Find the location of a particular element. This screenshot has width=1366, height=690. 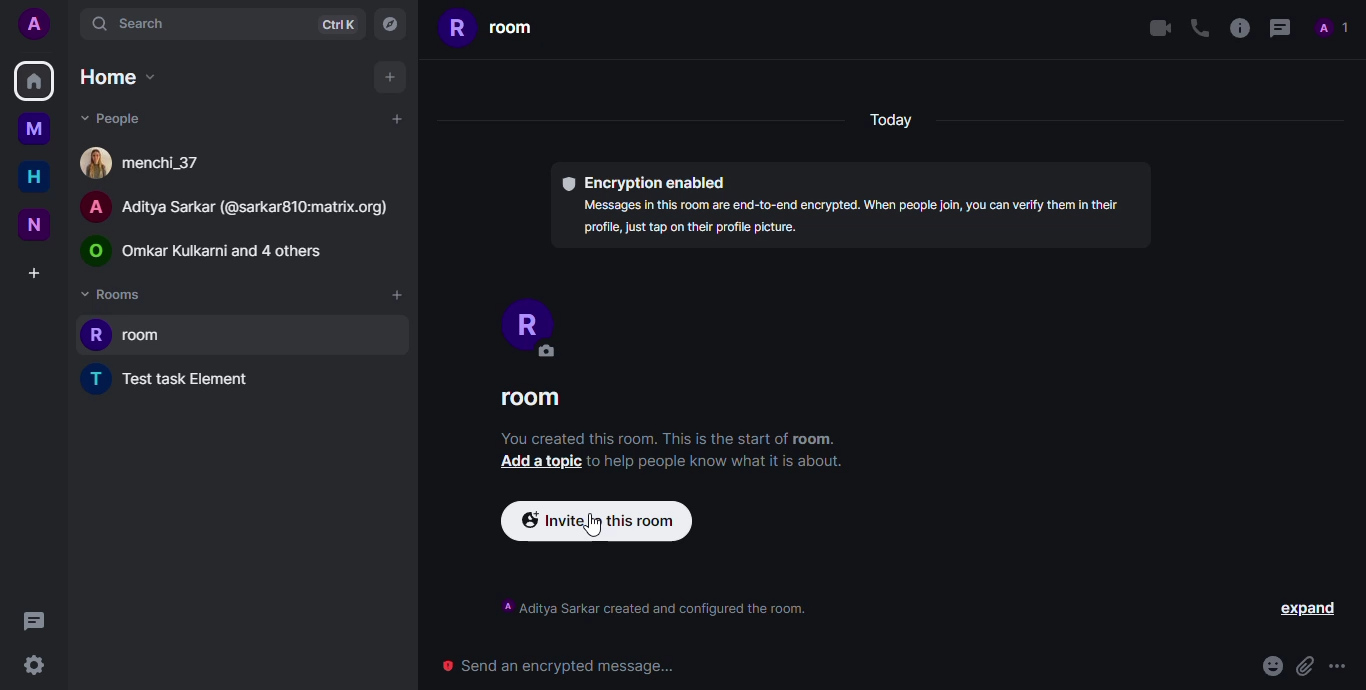

info is located at coordinates (1240, 28).